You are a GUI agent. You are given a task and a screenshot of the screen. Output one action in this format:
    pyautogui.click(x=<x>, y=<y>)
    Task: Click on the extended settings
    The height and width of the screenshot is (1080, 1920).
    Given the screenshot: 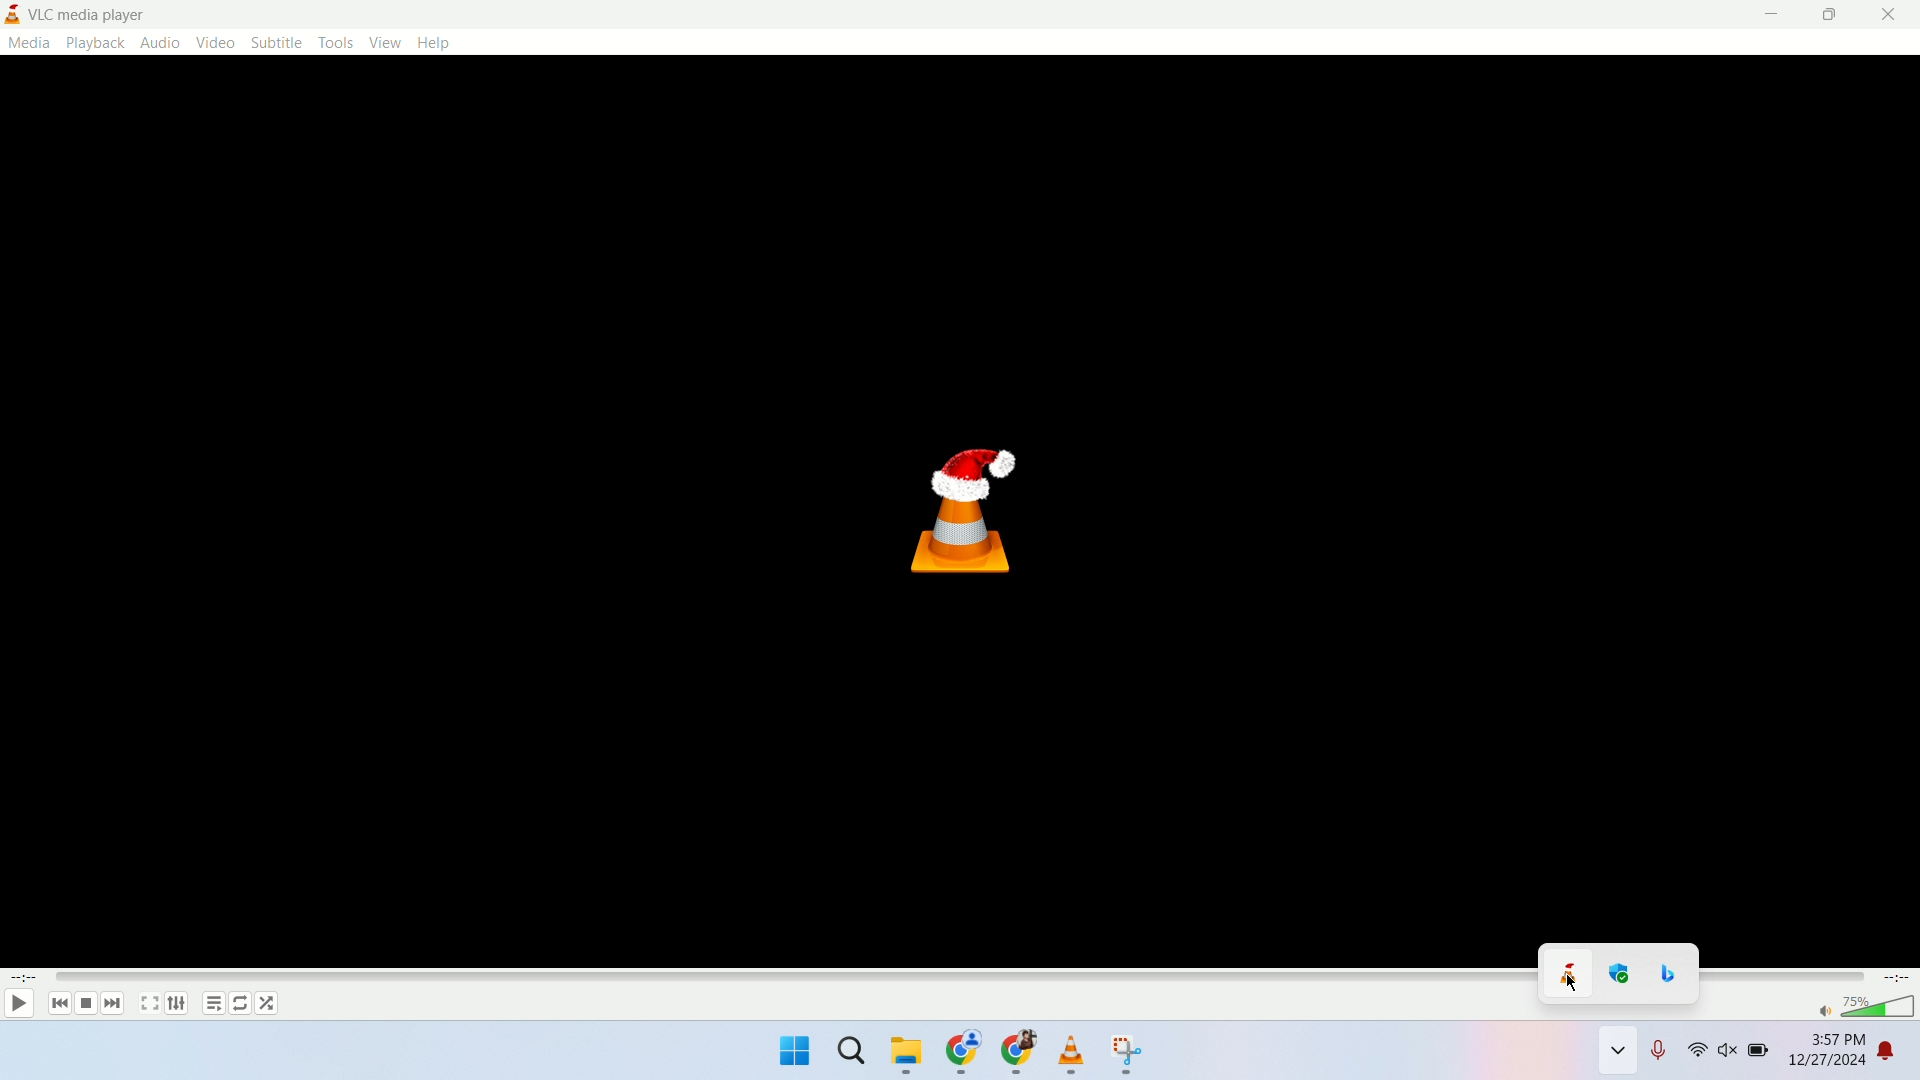 What is the action you would take?
    pyautogui.click(x=175, y=1003)
    